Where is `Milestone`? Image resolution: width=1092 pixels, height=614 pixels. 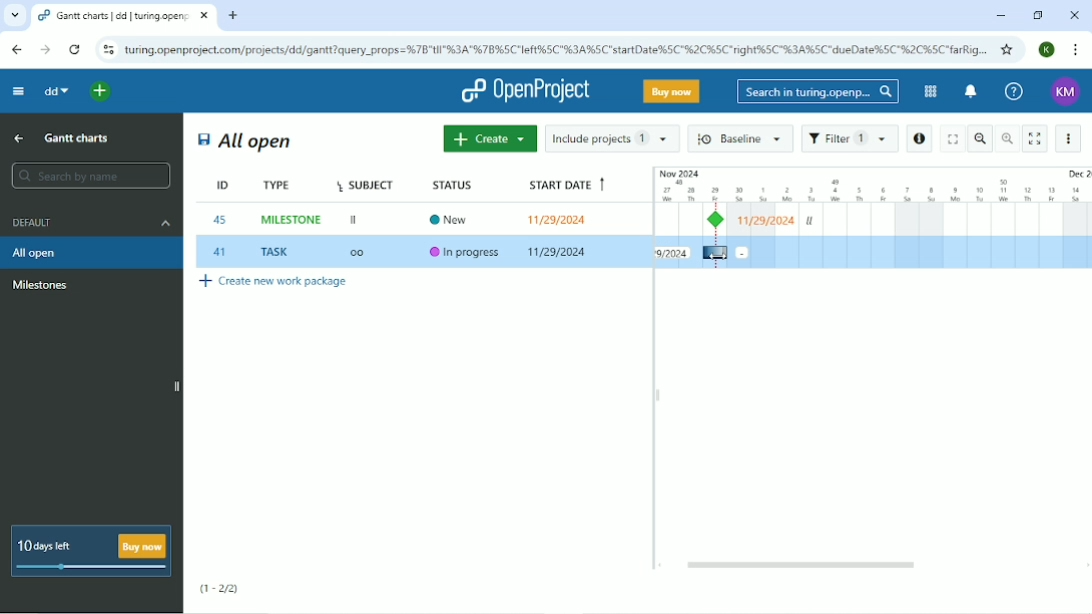 Milestone is located at coordinates (719, 220).